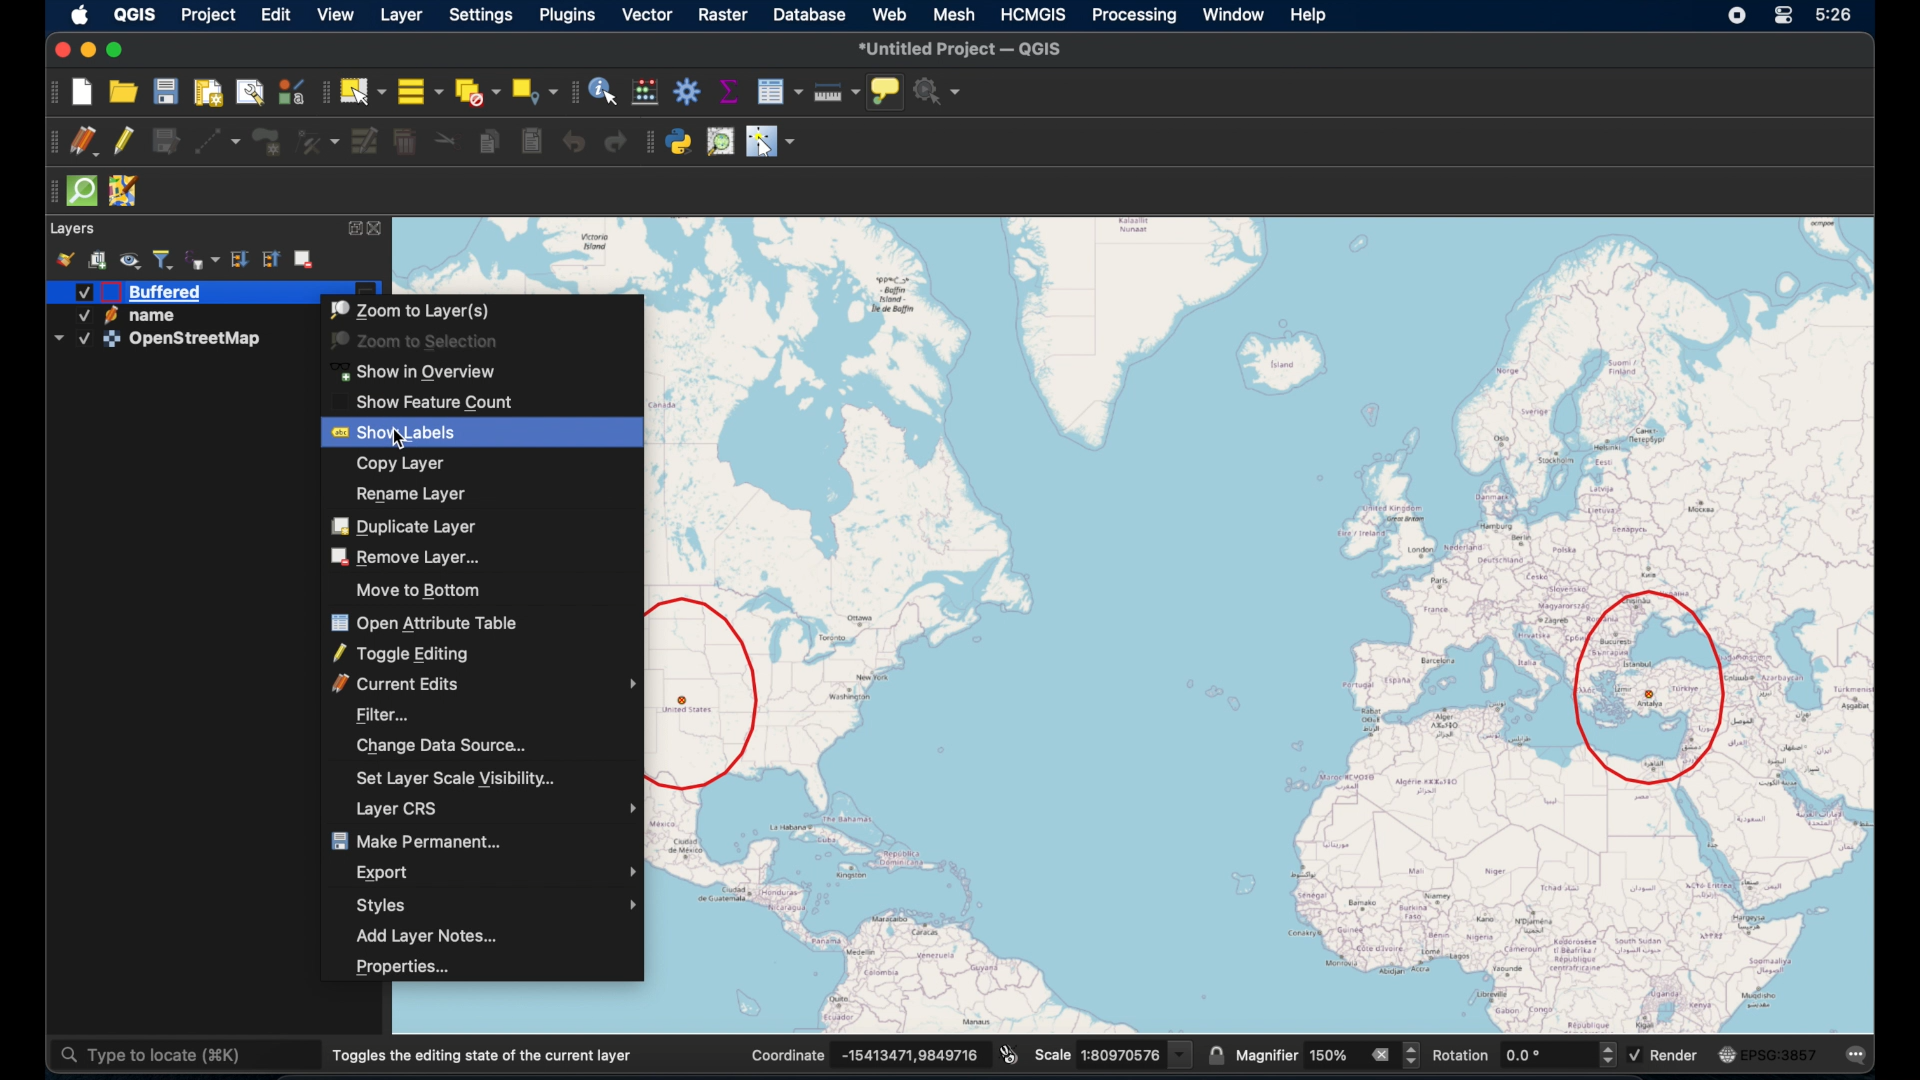 The height and width of the screenshot is (1080, 1920). I want to click on lock scale, so click(1215, 1054).